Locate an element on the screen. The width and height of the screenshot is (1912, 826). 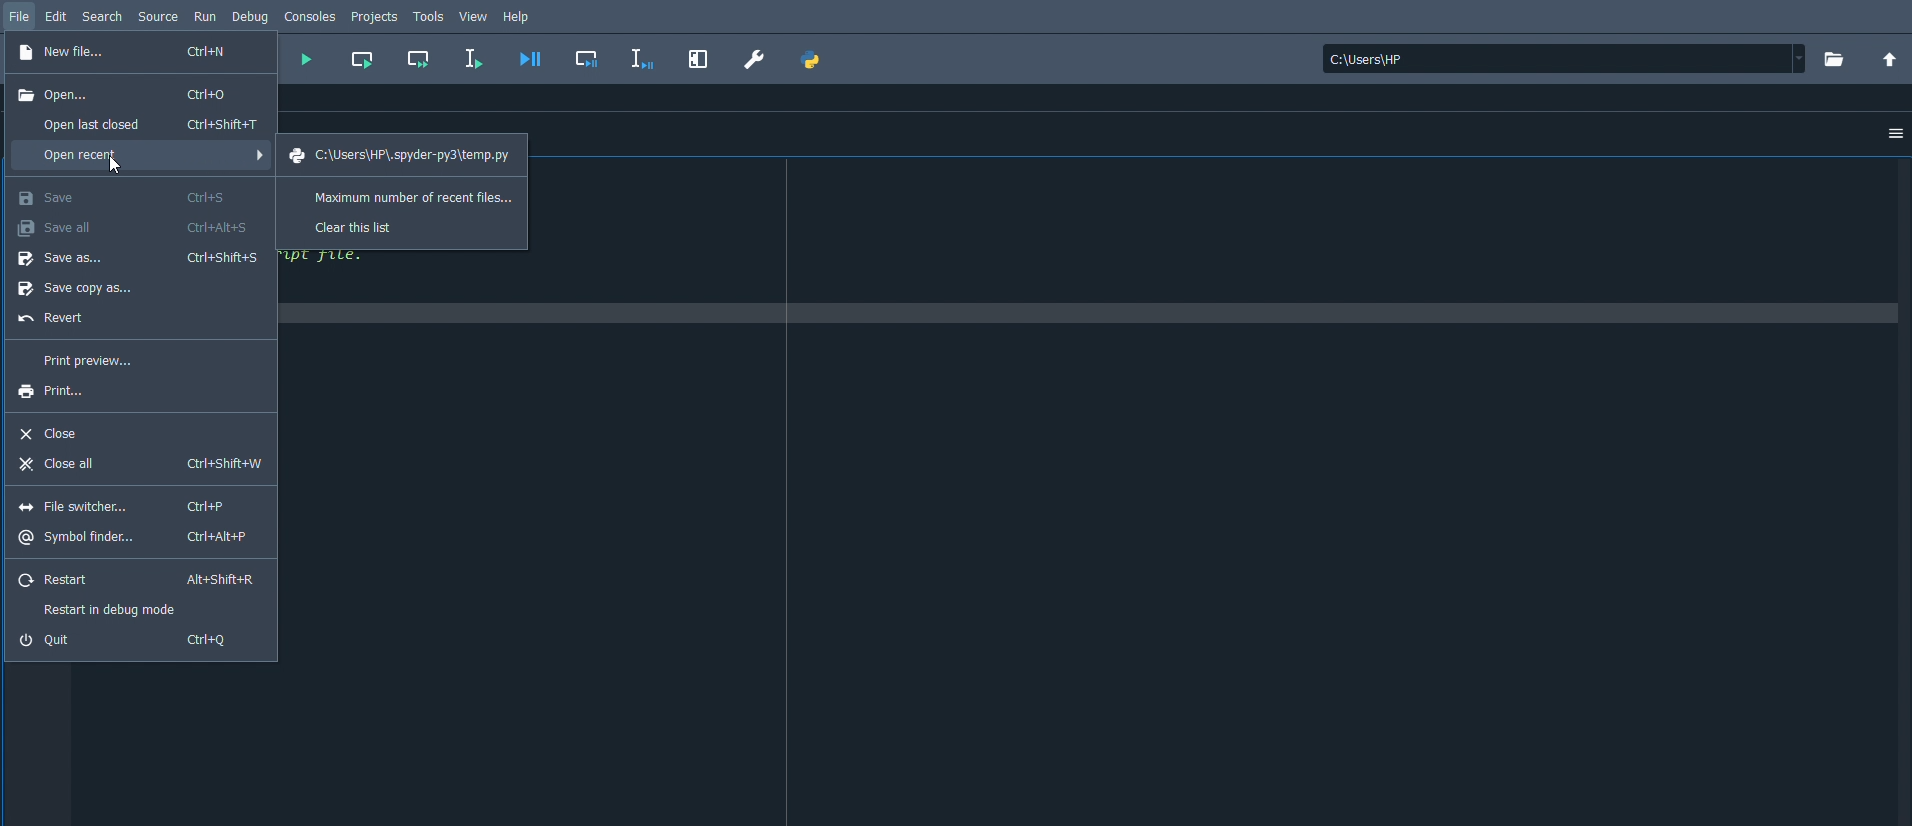
Run current cell is located at coordinates (362, 58).